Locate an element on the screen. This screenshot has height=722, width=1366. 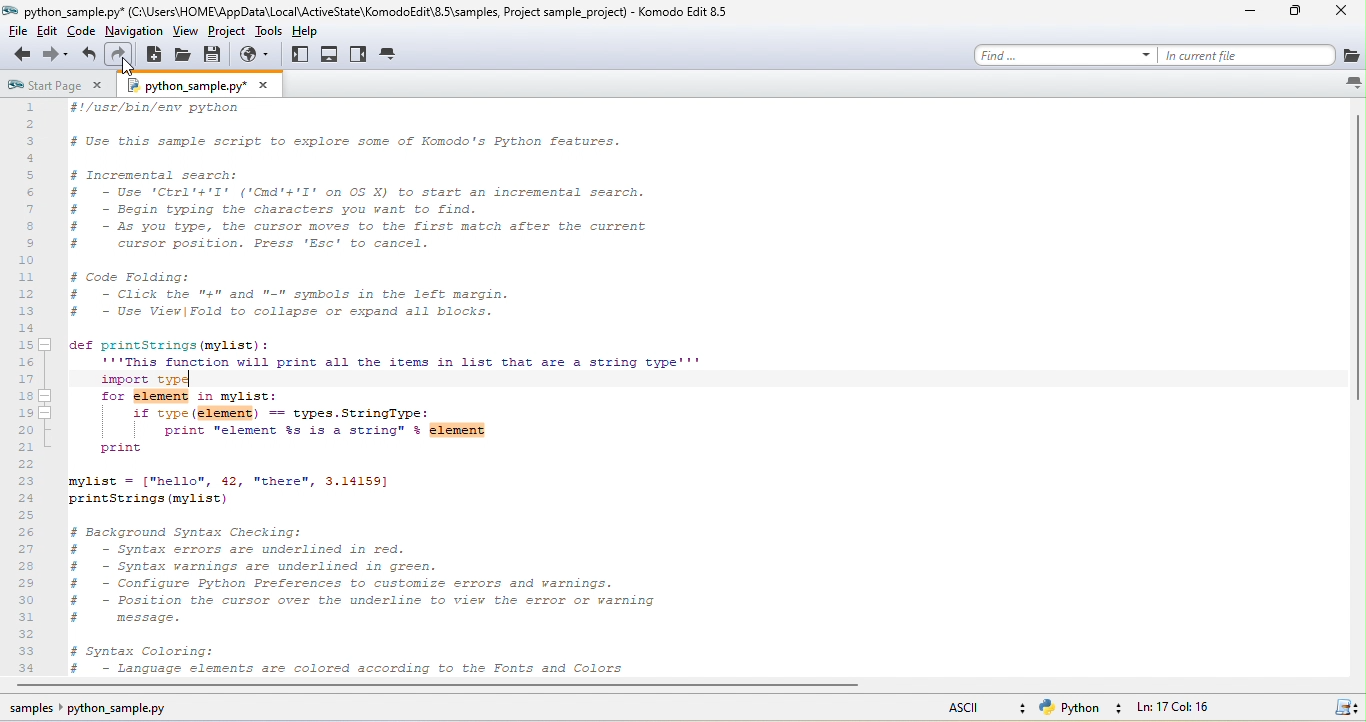
title is located at coordinates (365, 14).